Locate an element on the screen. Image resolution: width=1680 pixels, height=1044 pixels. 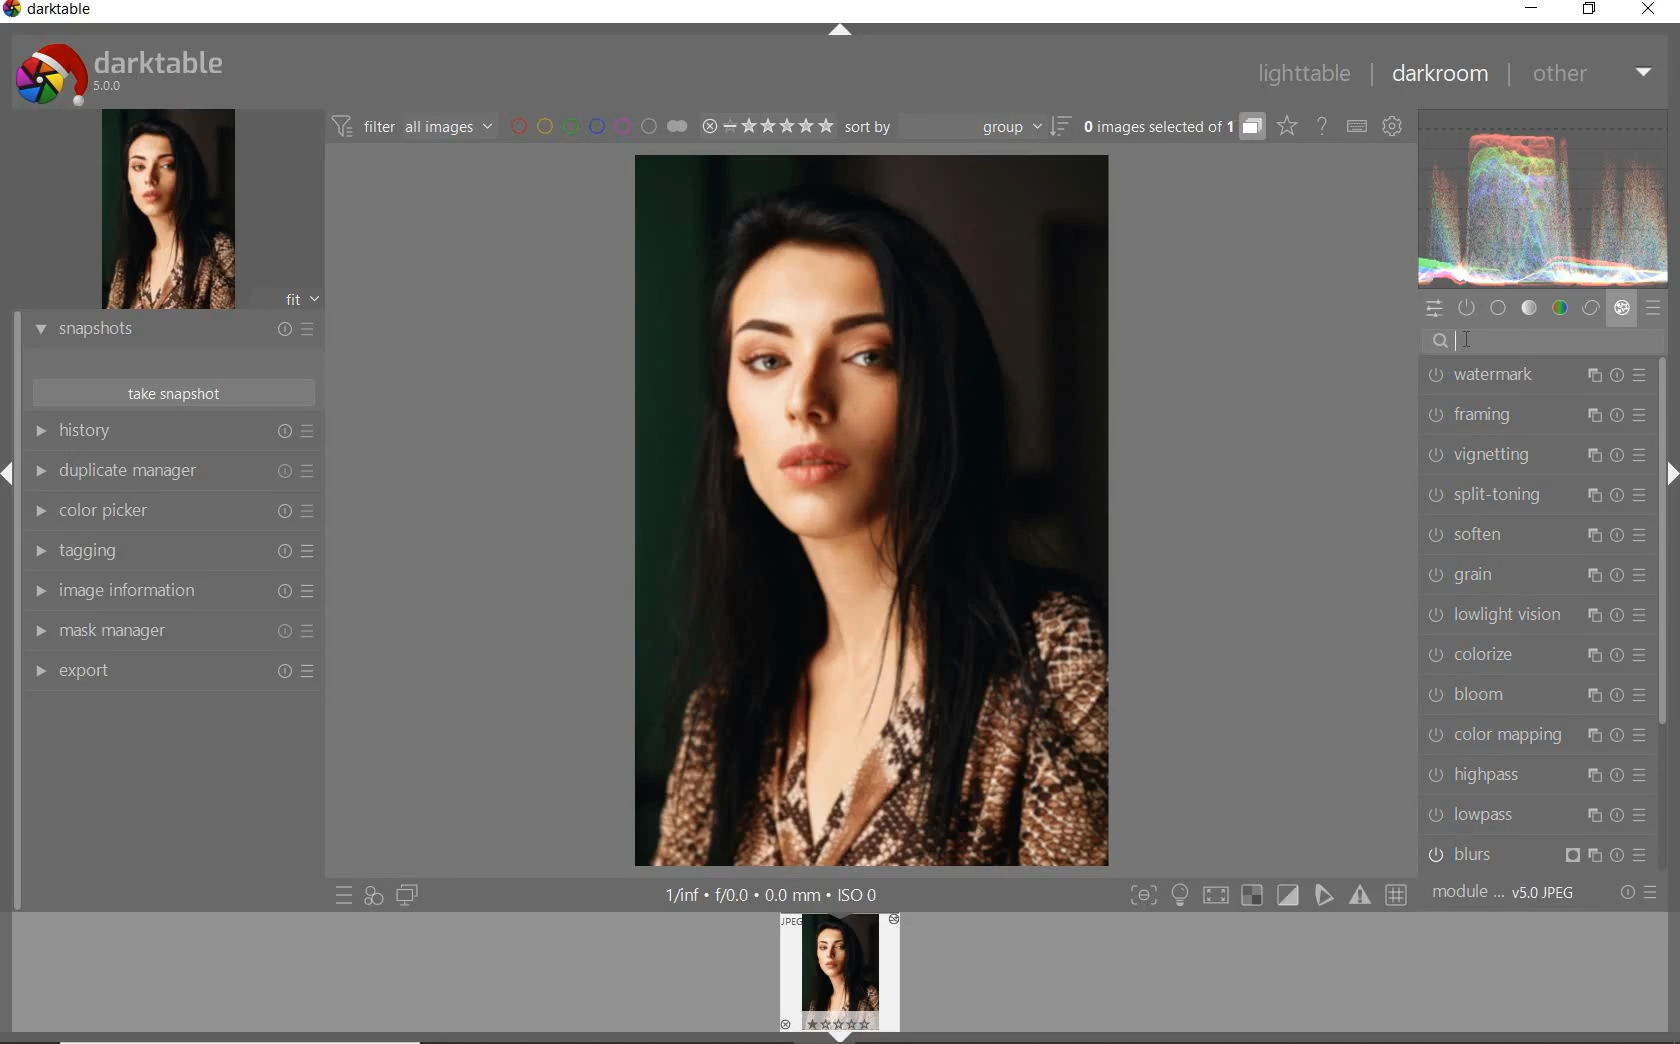
tone is located at coordinates (1529, 308).